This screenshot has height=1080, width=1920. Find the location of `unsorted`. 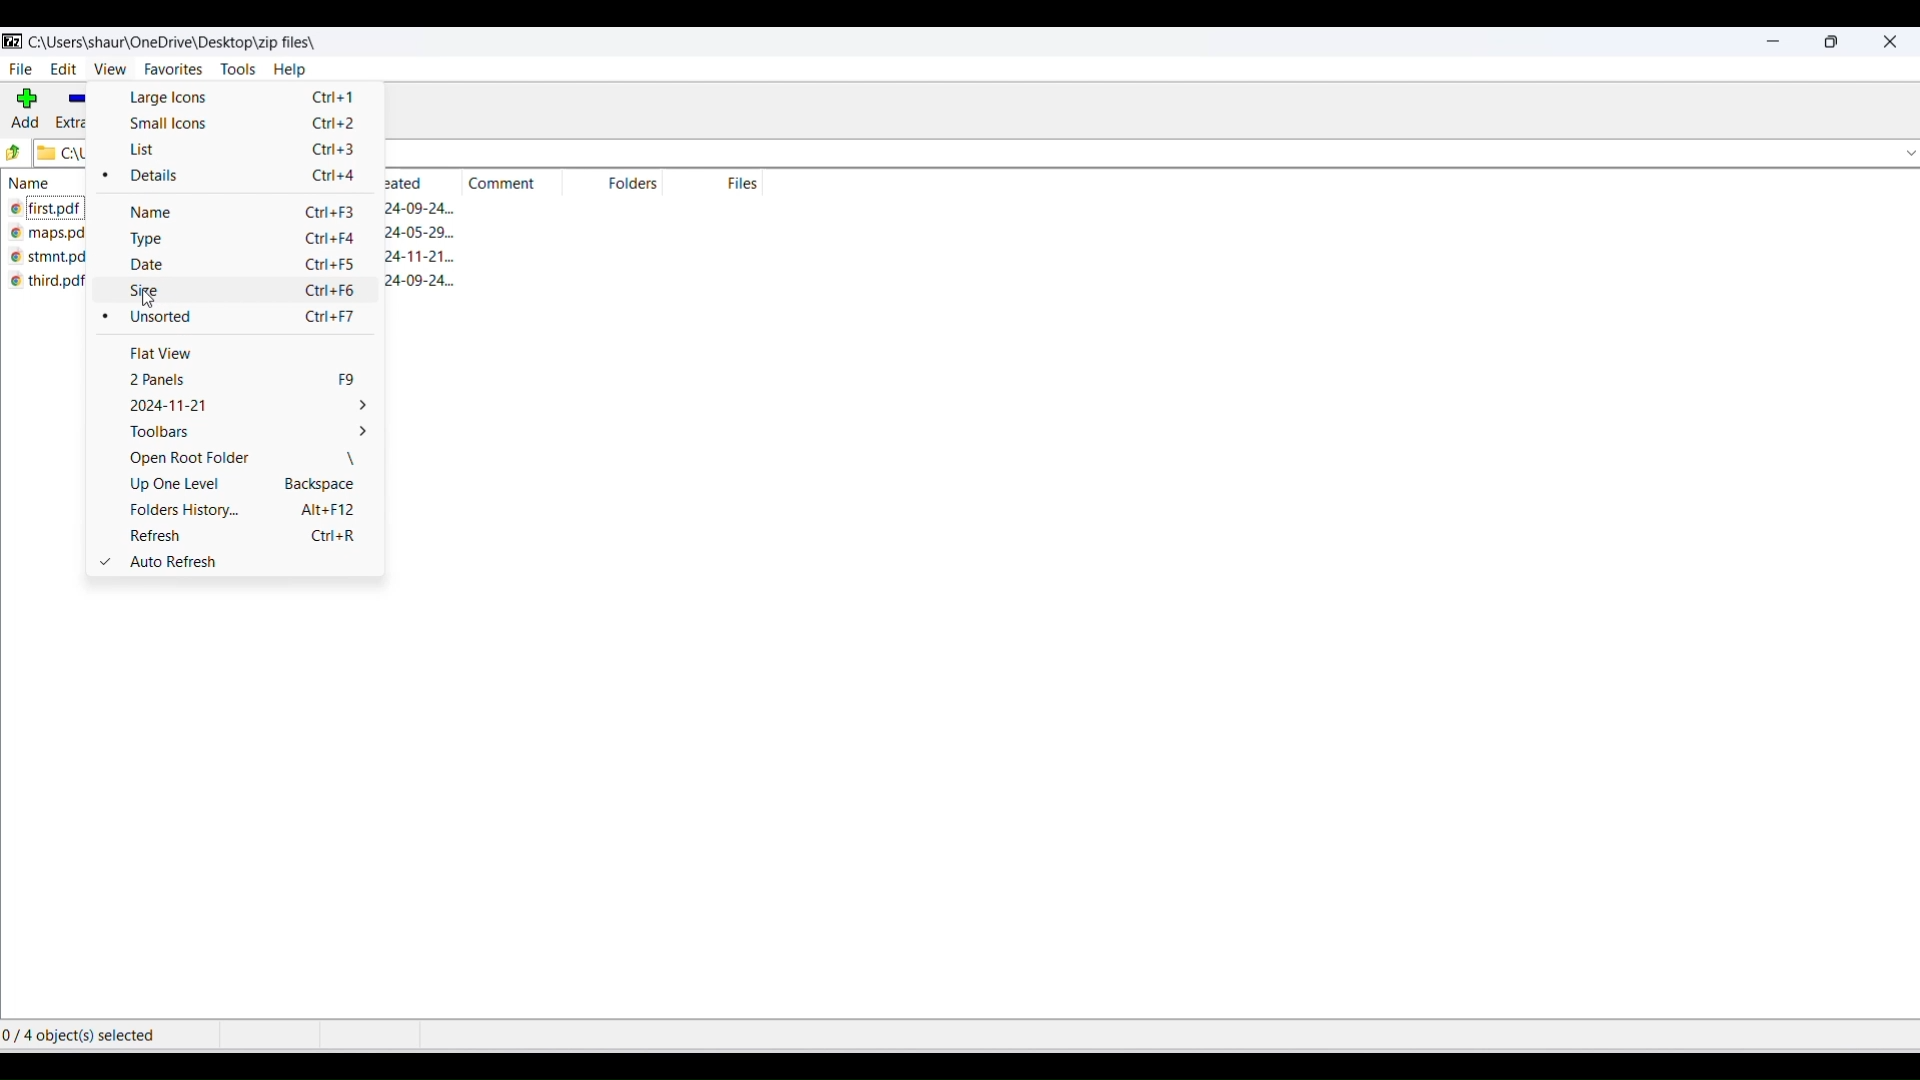

unsorted is located at coordinates (241, 319).